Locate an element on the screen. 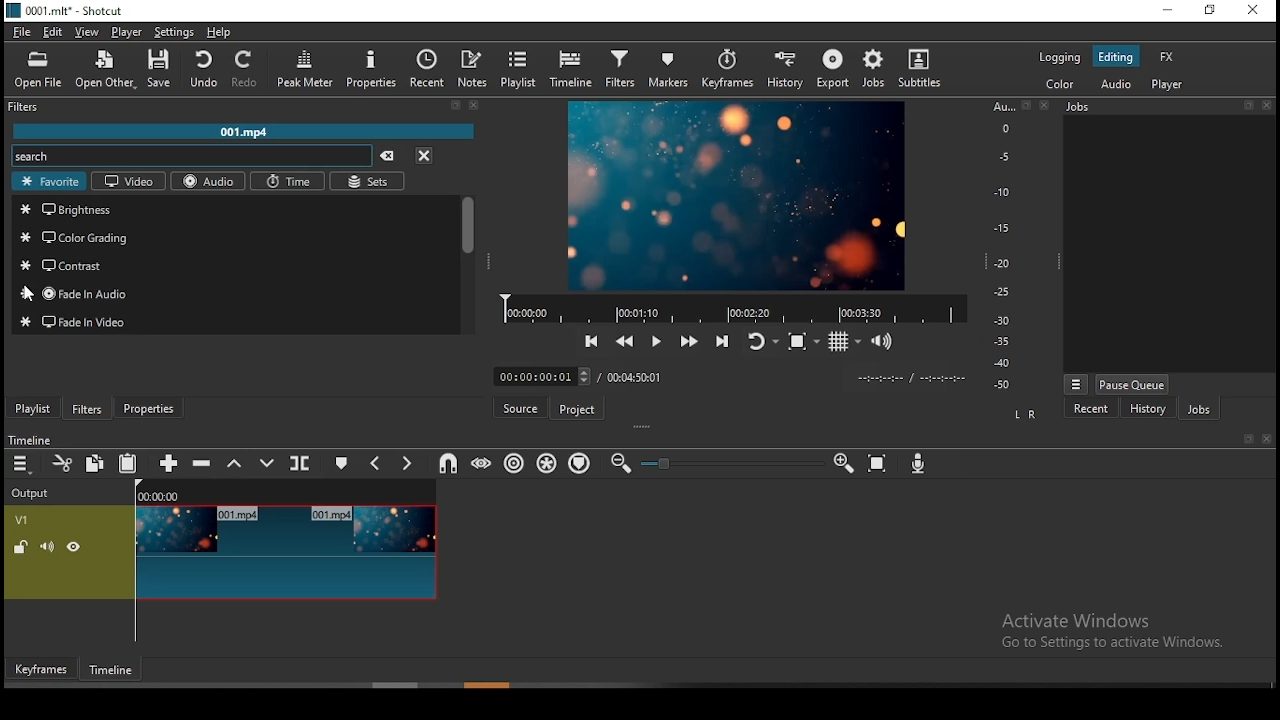 The width and height of the screenshot is (1280, 720). ripple is located at coordinates (511, 463).